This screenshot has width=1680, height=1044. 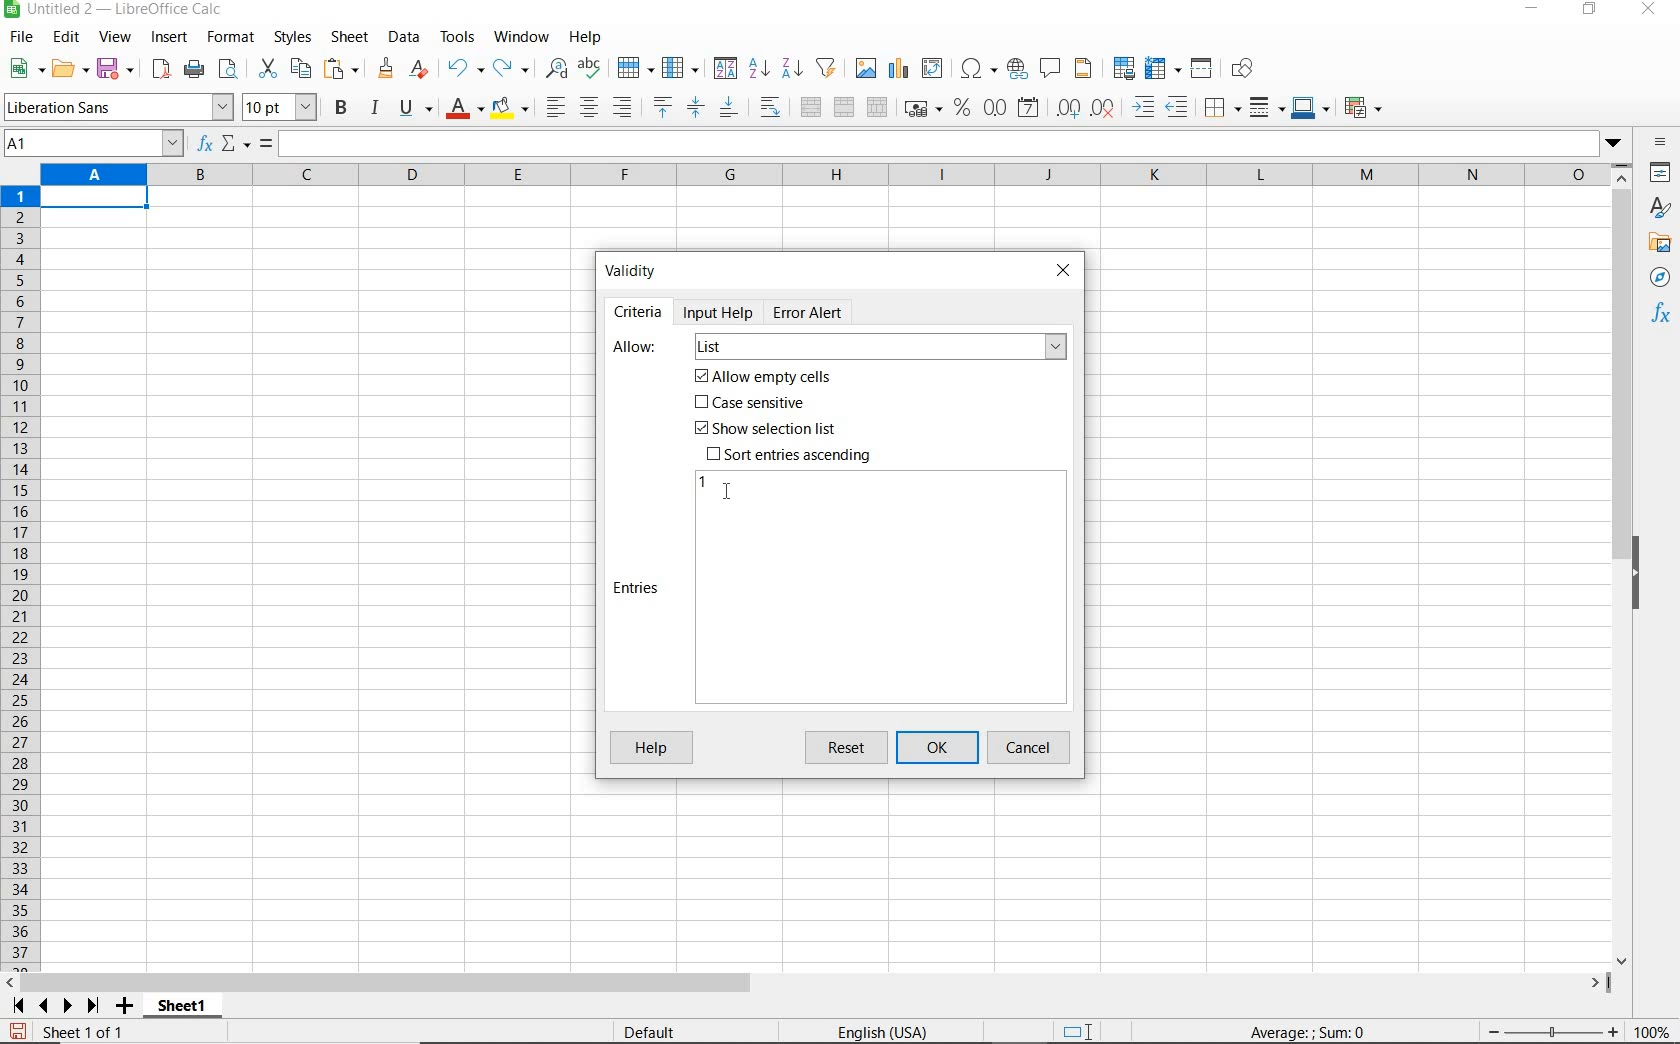 I want to click on default, so click(x=653, y=1033).